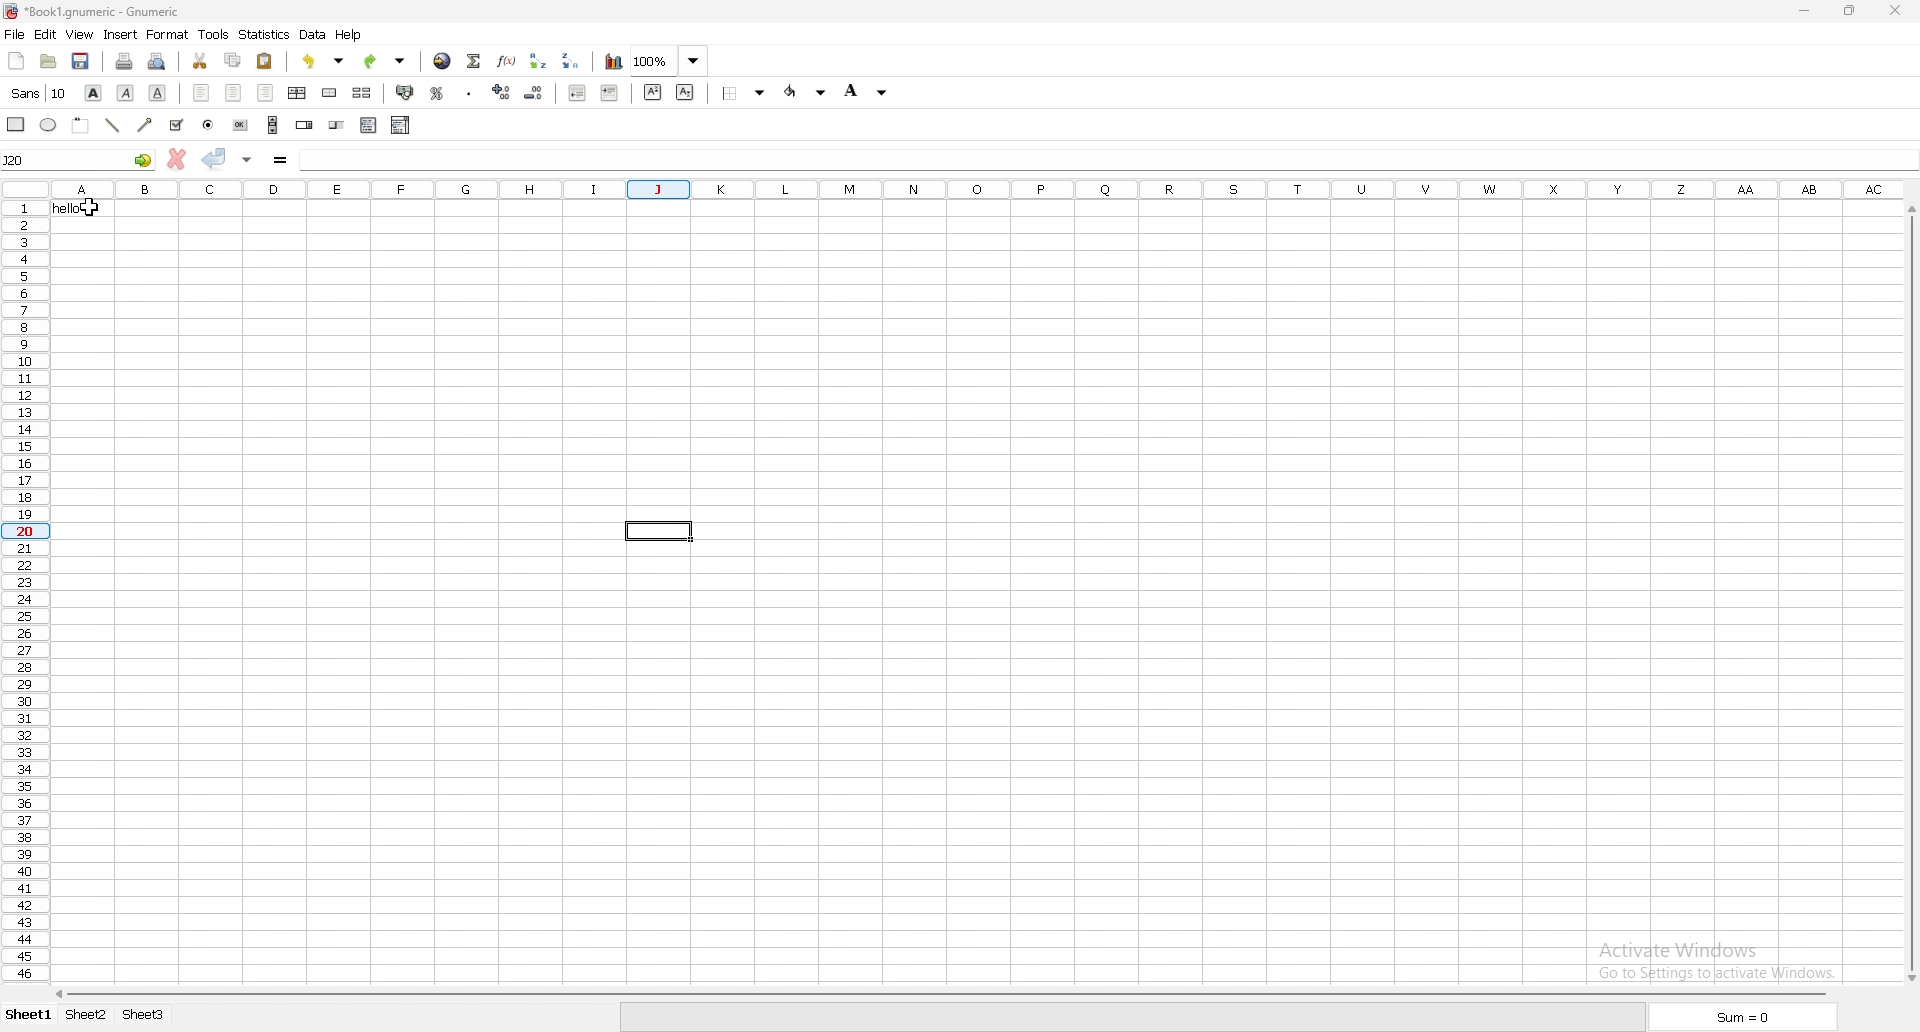 Image resolution: width=1920 pixels, height=1032 pixels. I want to click on scroll bar, so click(272, 125).